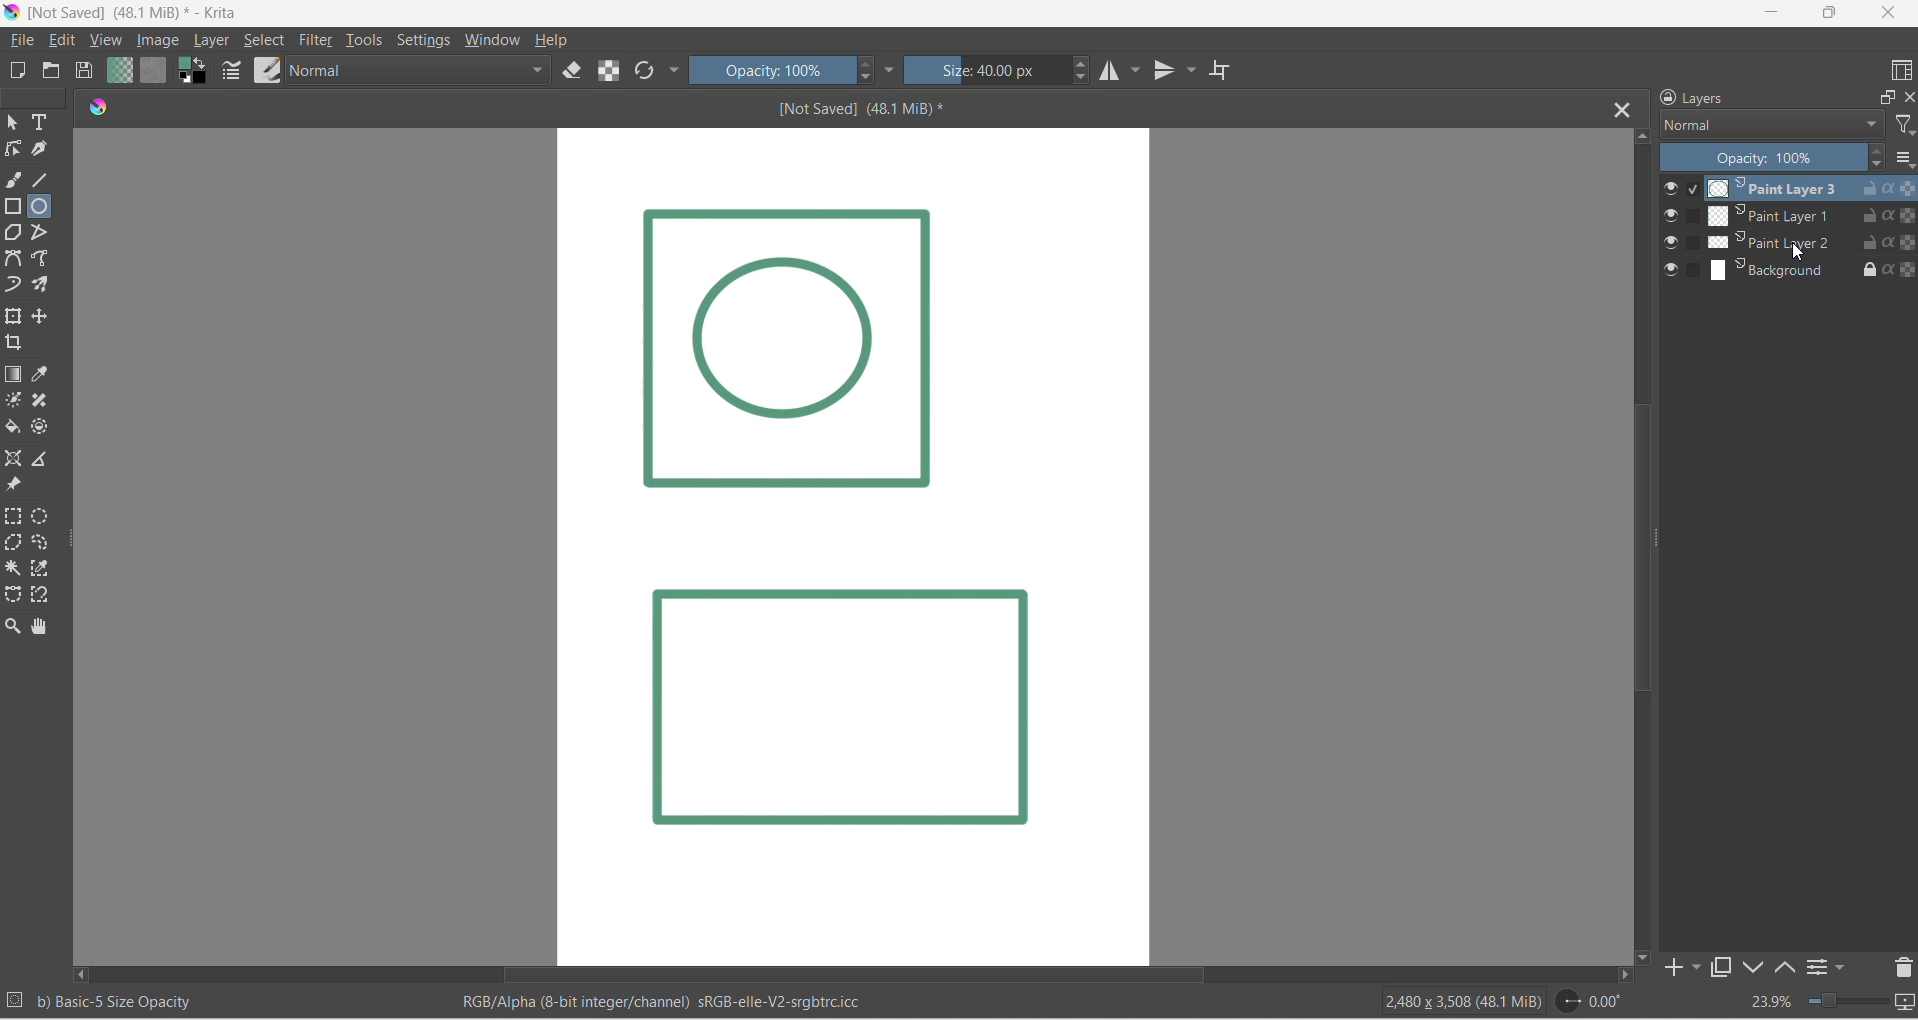 The height and width of the screenshot is (1020, 1918). What do you see at coordinates (46, 545) in the screenshot?
I see `curve selection tool` at bounding box center [46, 545].